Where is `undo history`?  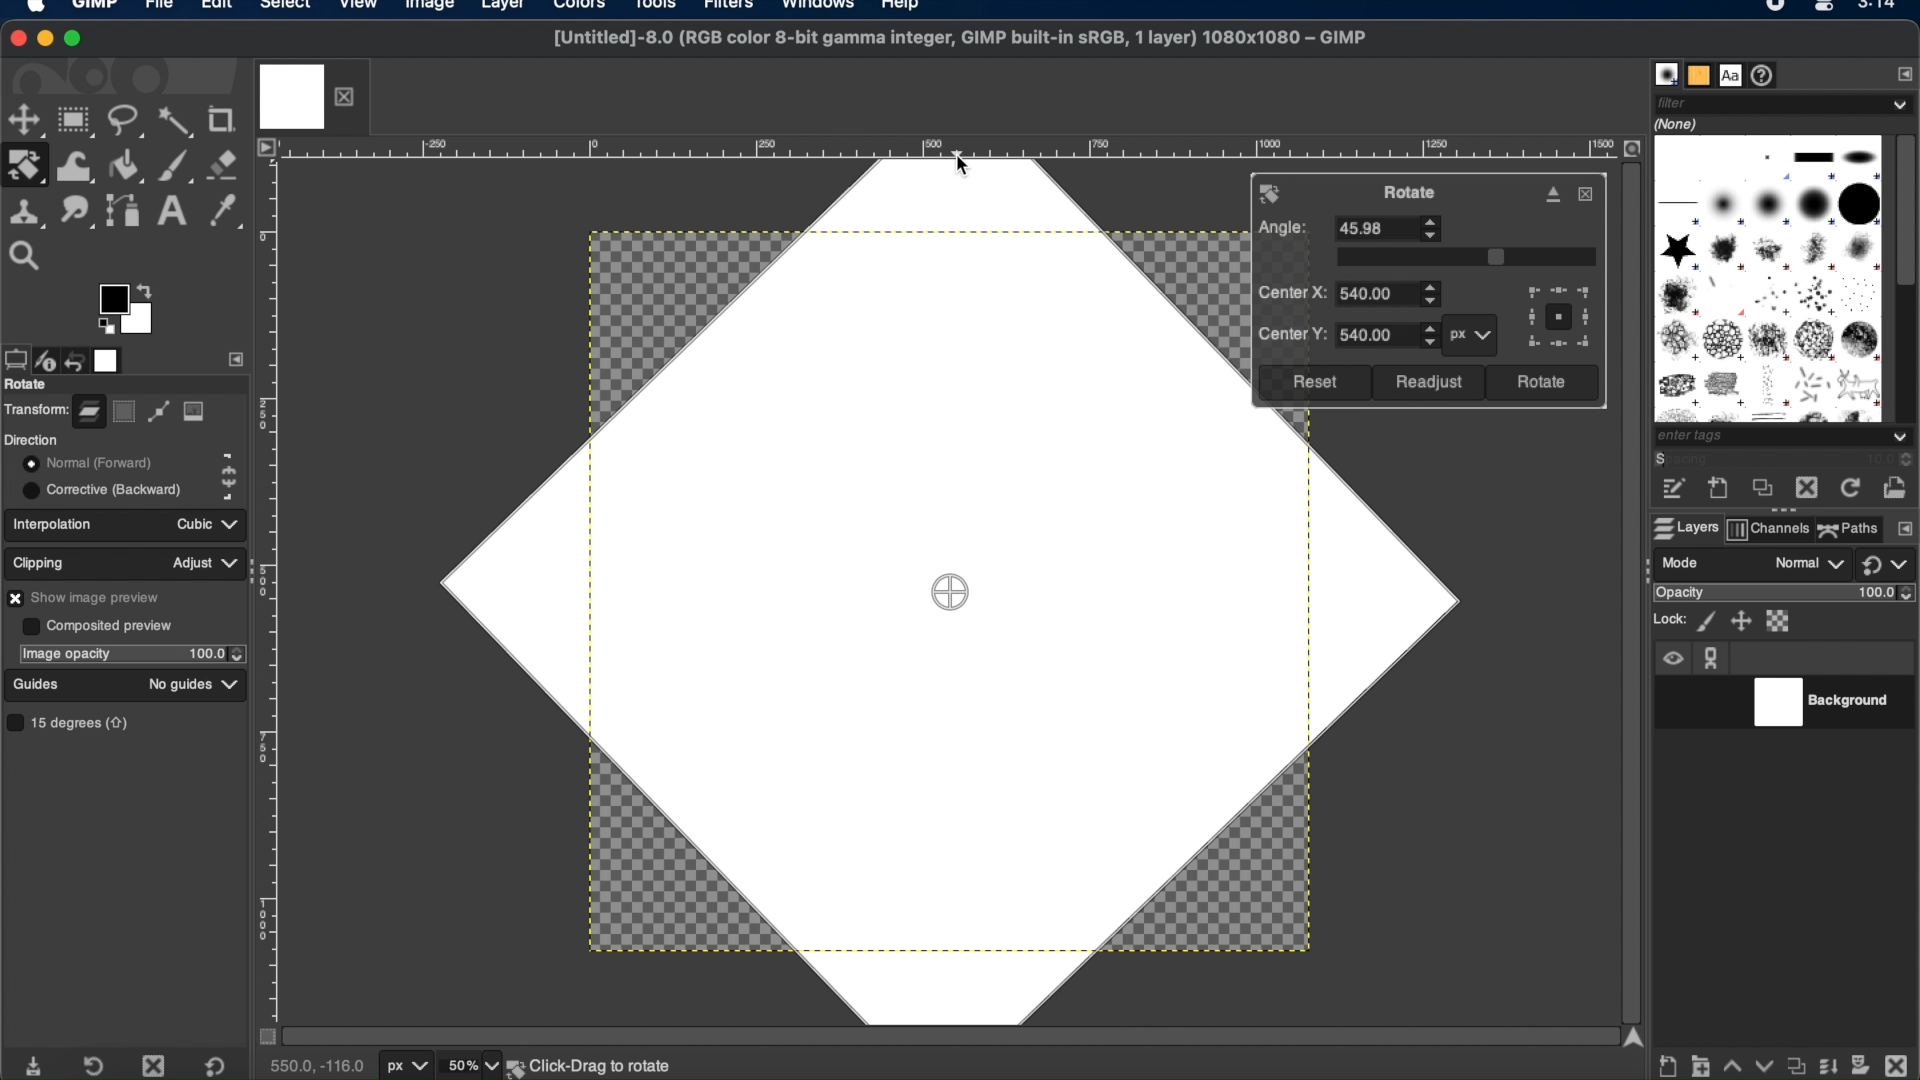 undo history is located at coordinates (77, 357).